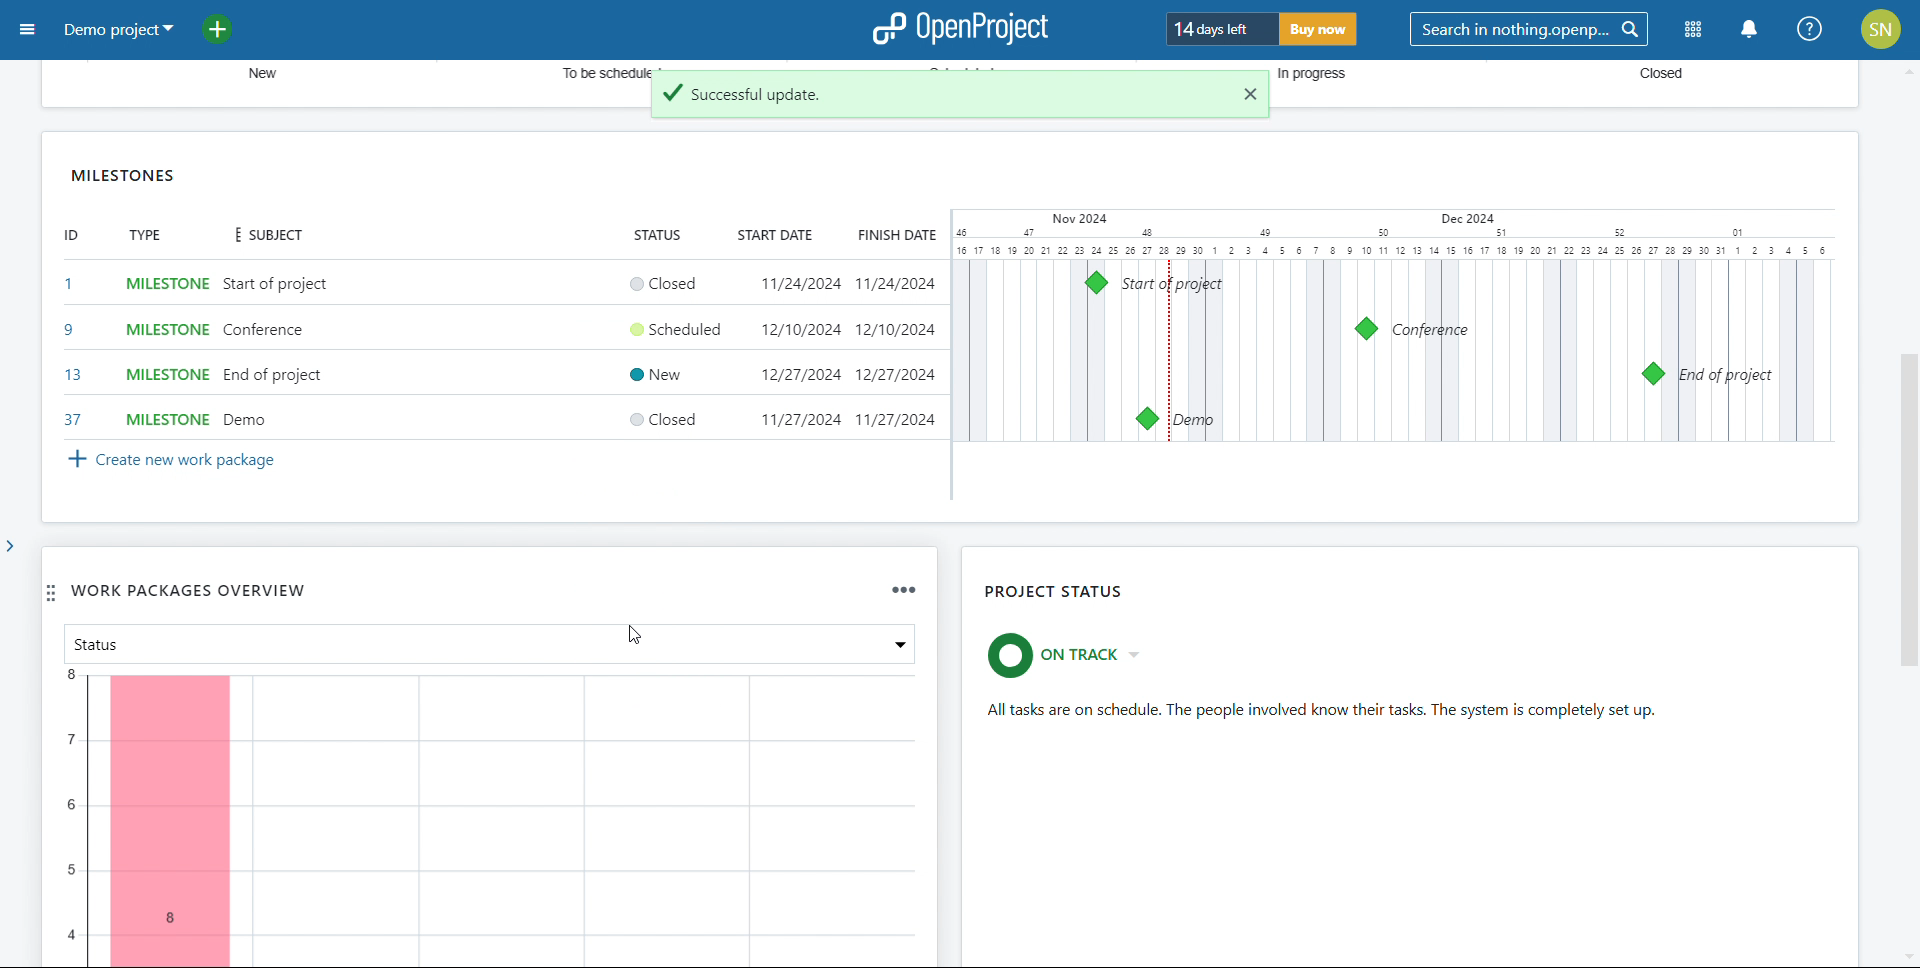  Describe the element at coordinates (885, 646) in the screenshot. I see `show menu` at that location.